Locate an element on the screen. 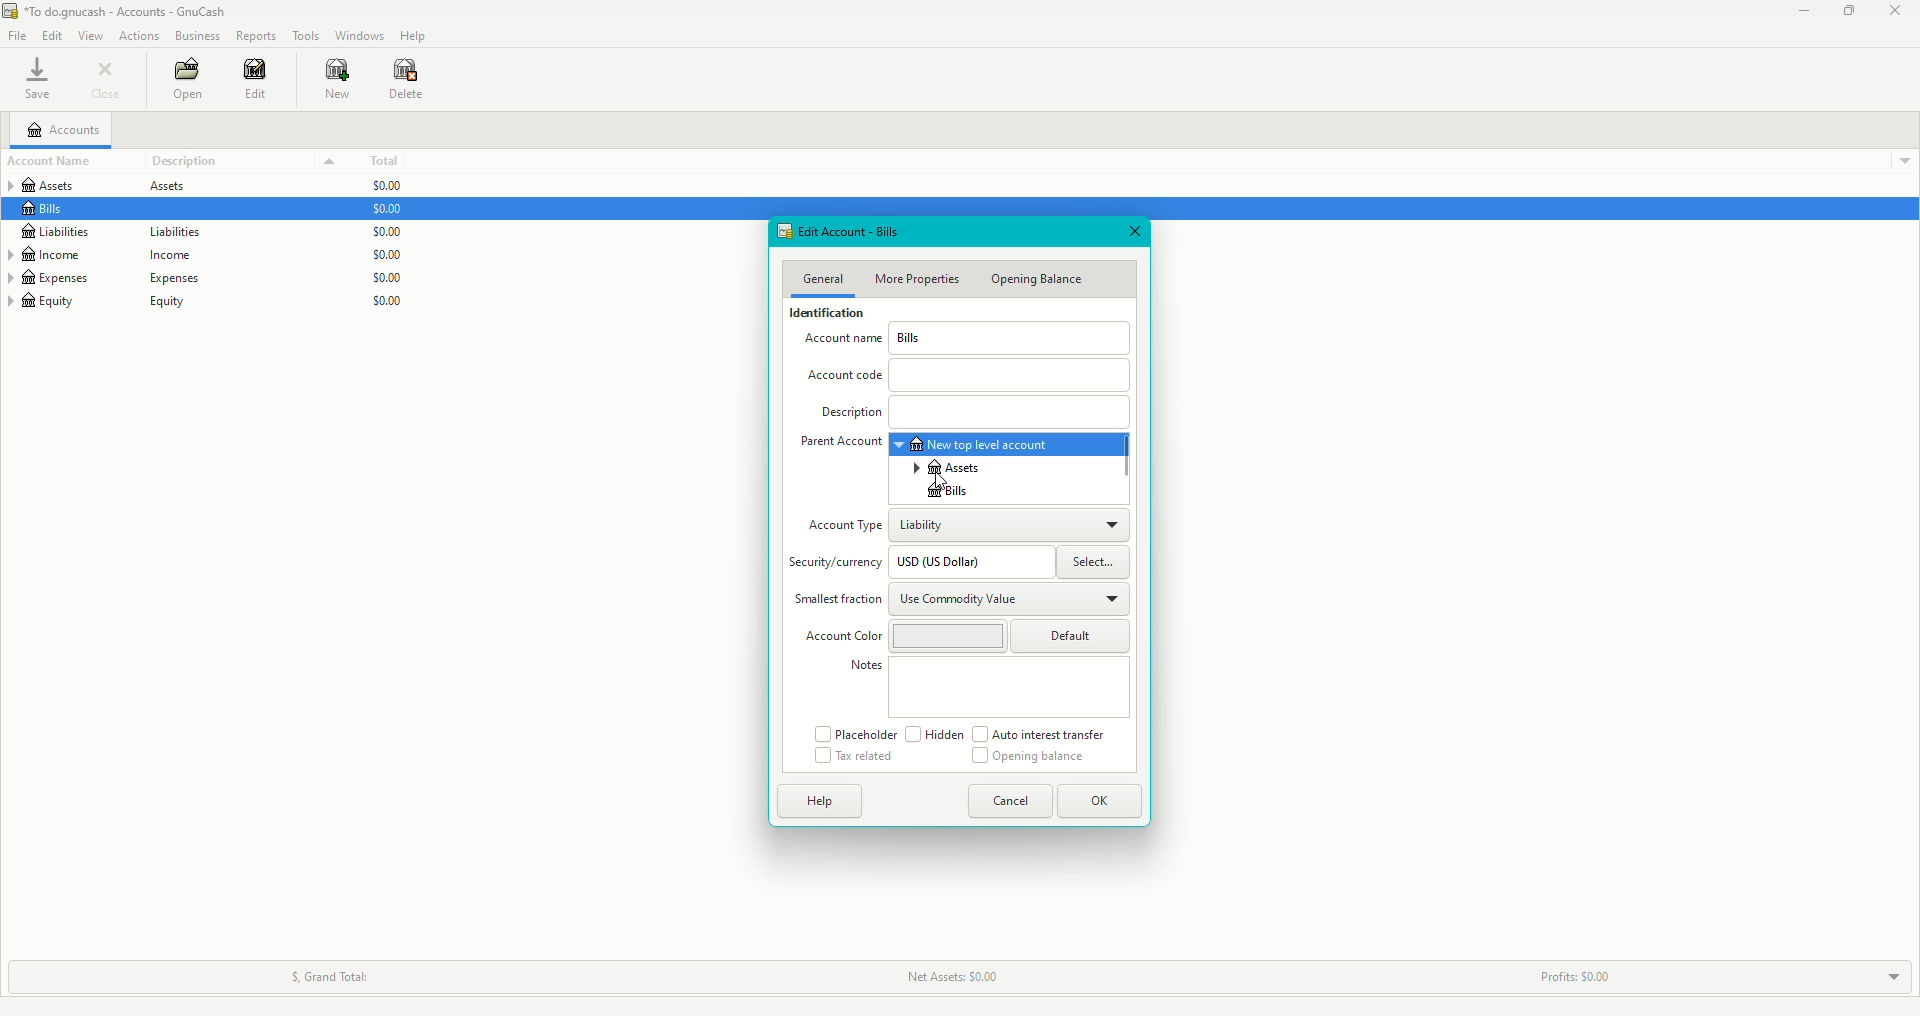 The width and height of the screenshot is (1920, 1016). Auto interest transfer is located at coordinates (1045, 734).